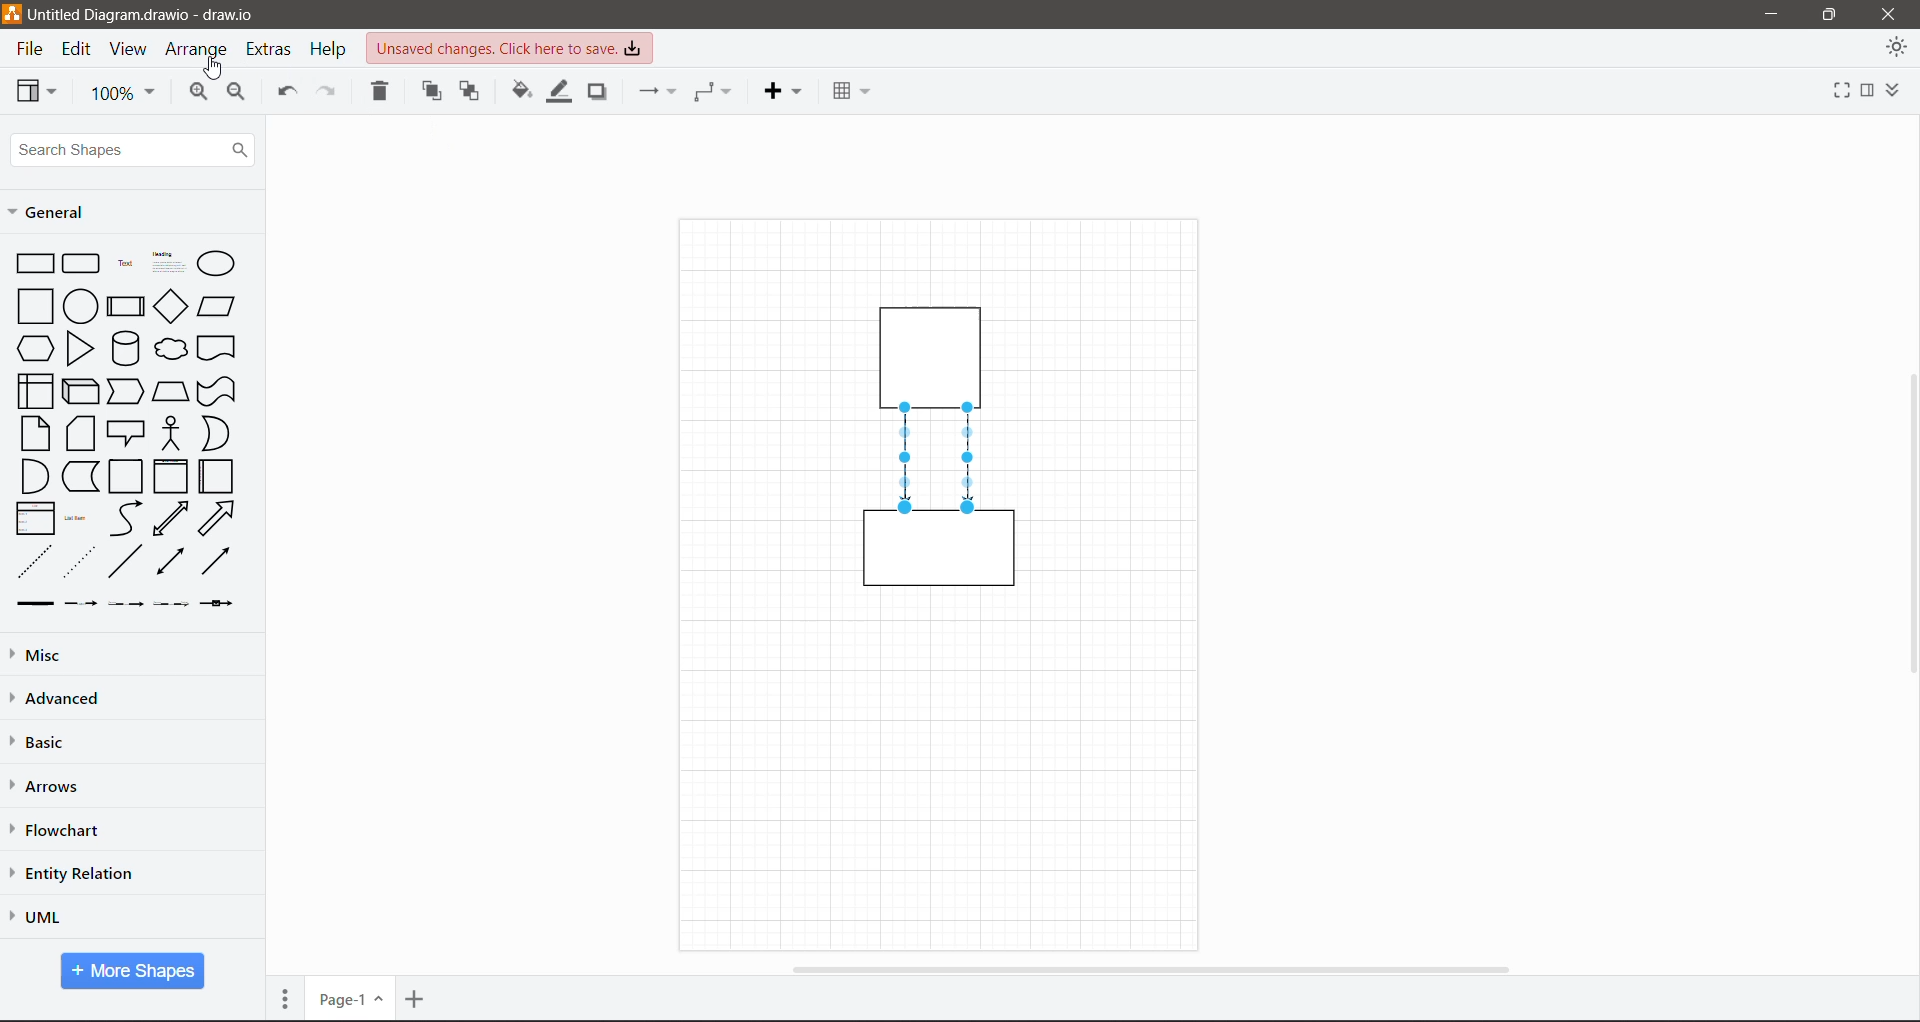  I want to click on Cylinder, so click(125, 348).